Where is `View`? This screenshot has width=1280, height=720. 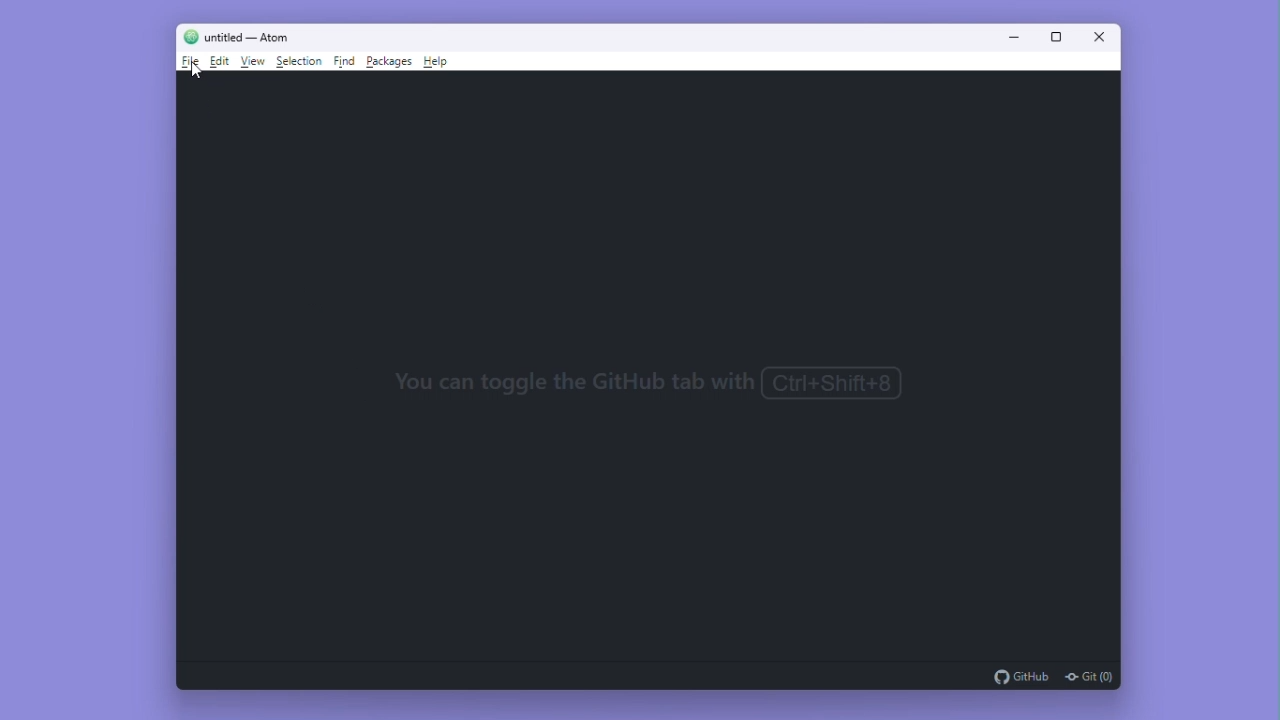 View is located at coordinates (255, 63).